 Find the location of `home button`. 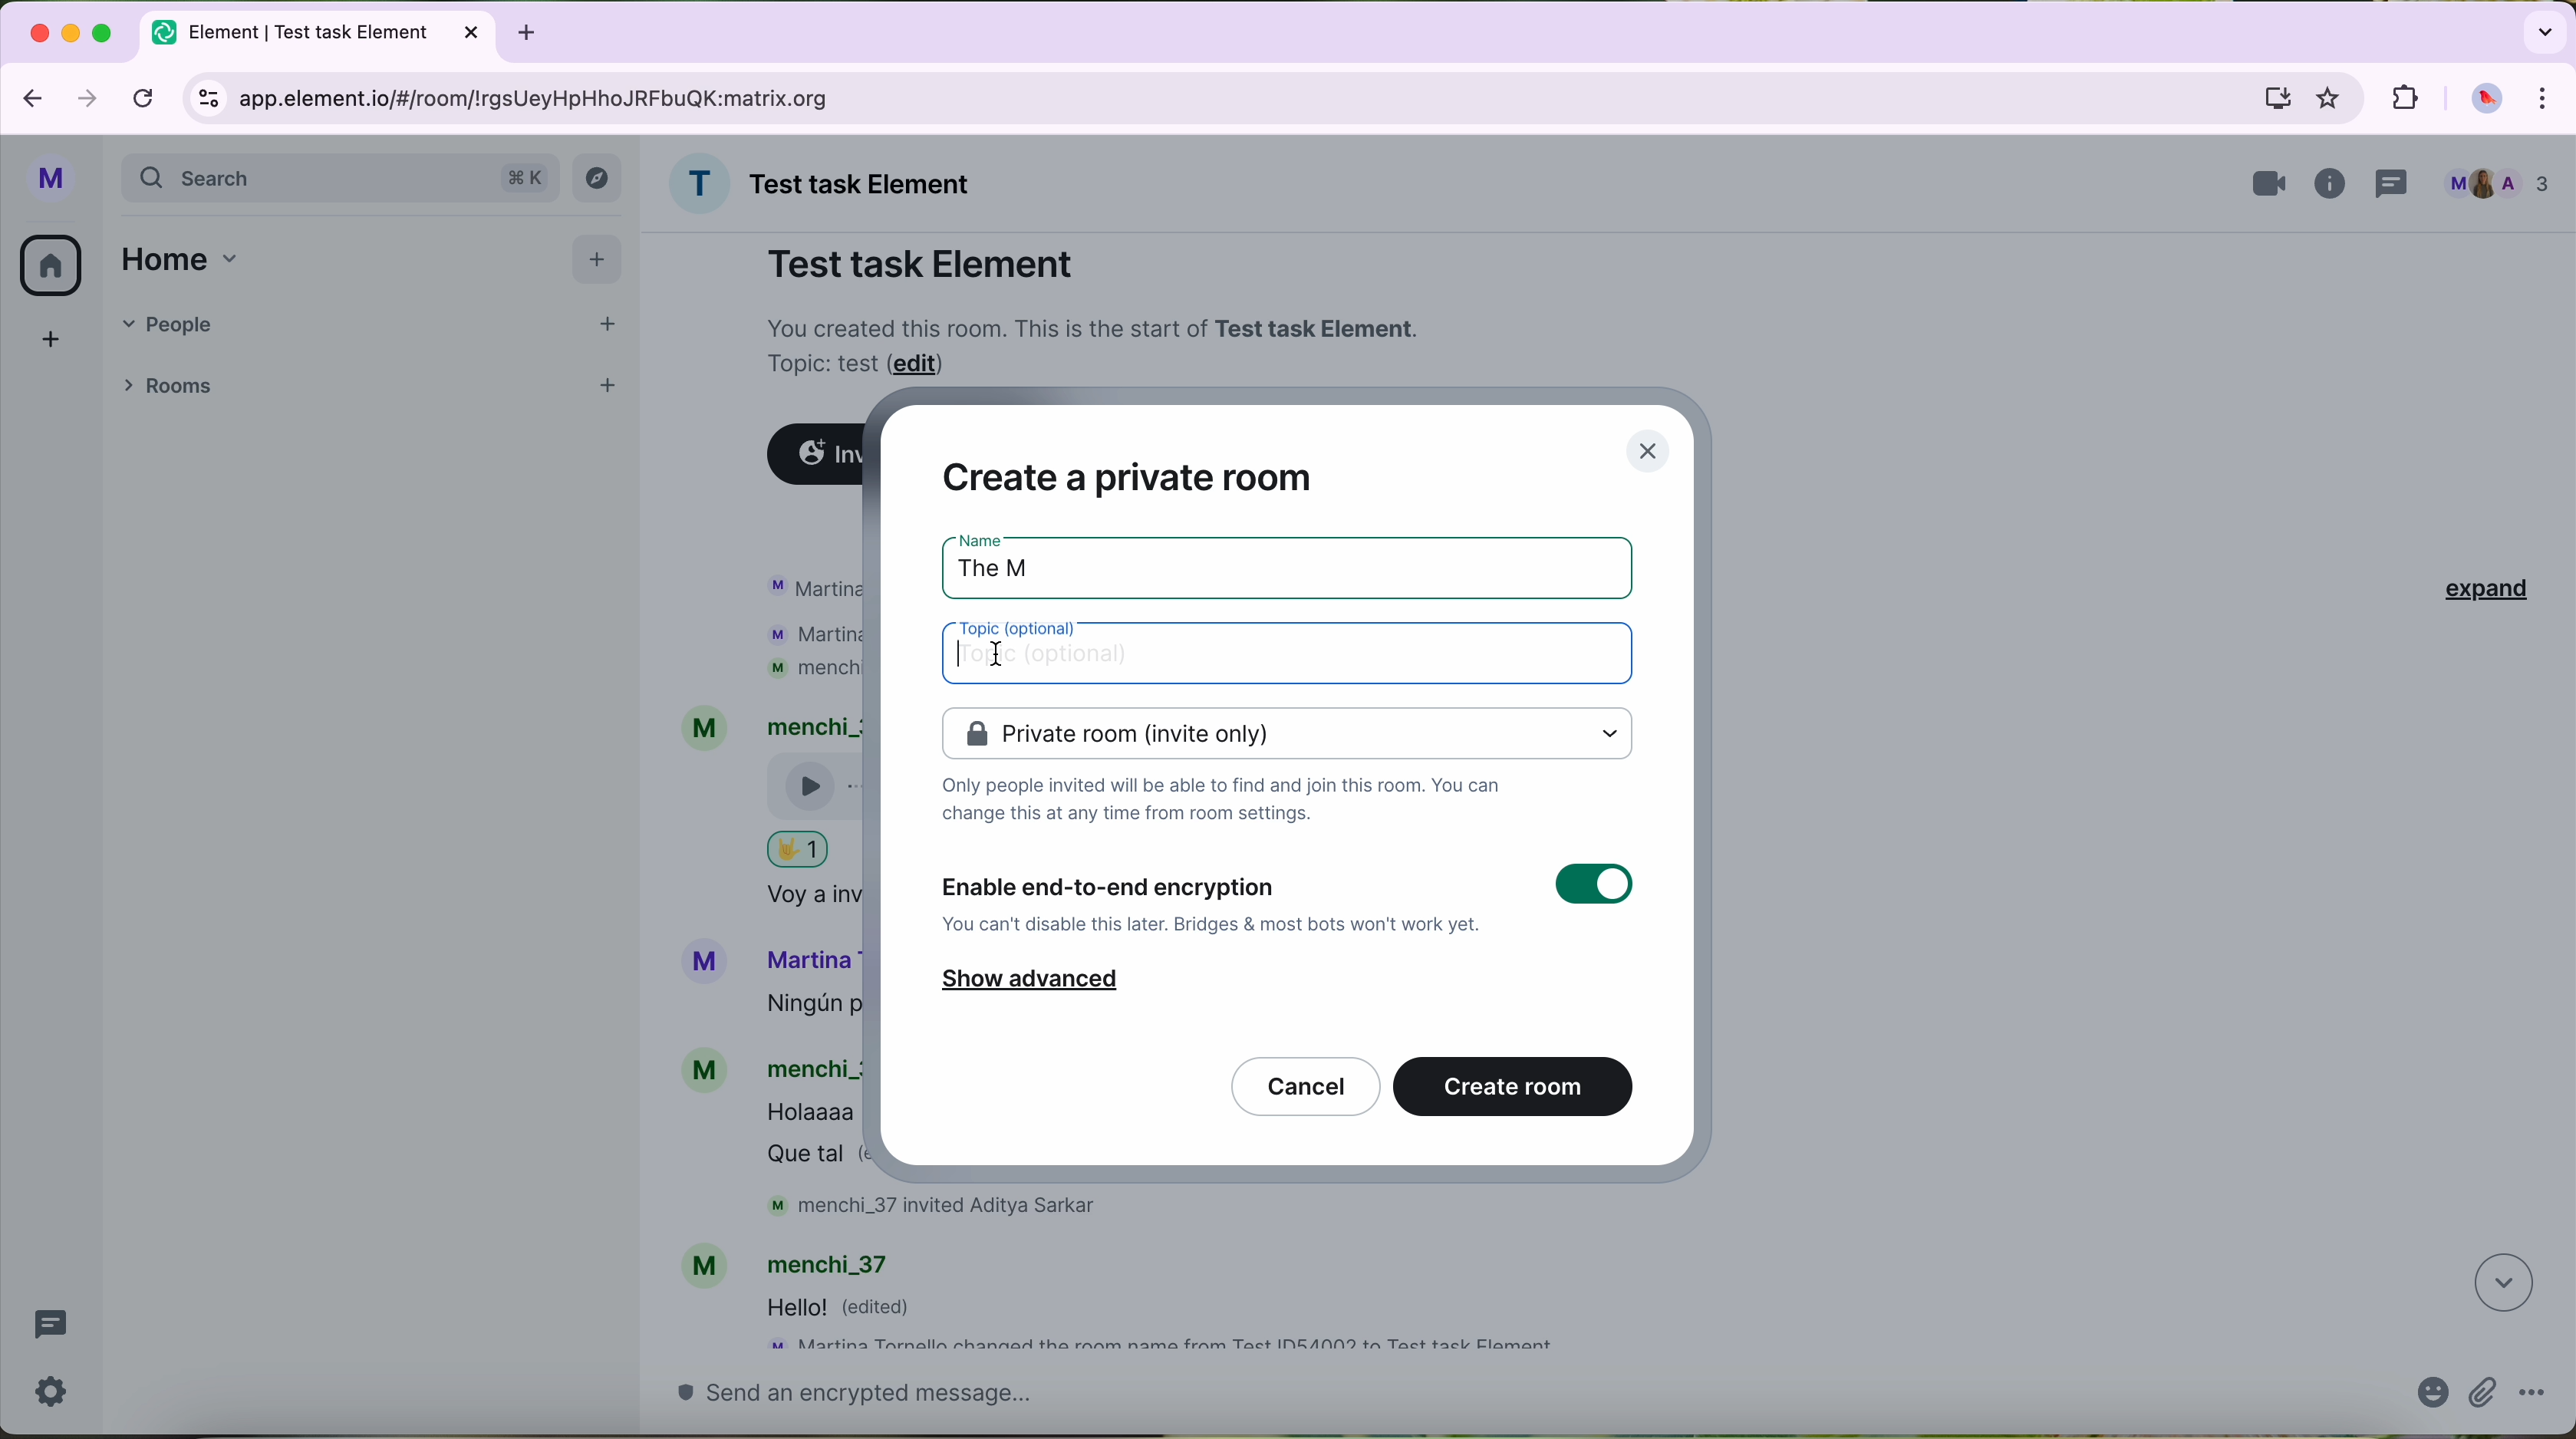

home button is located at coordinates (51, 266).